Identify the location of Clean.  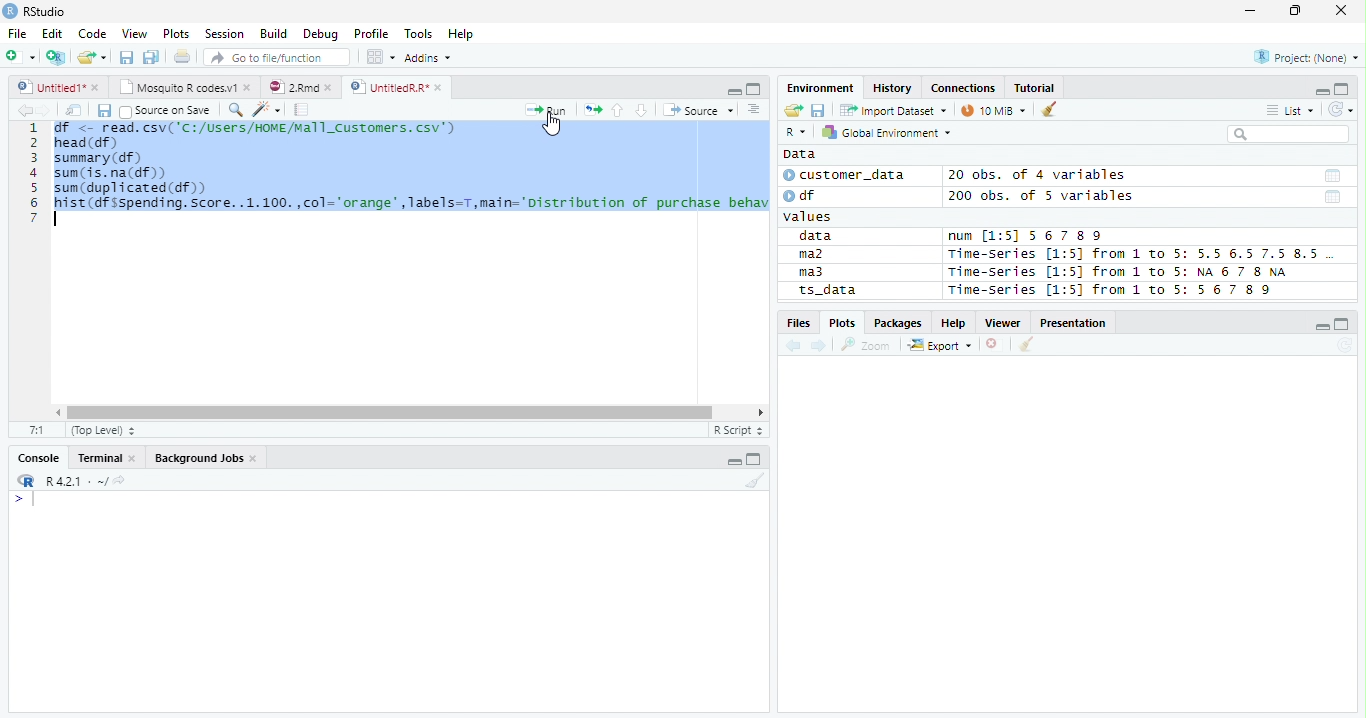
(755, 482).